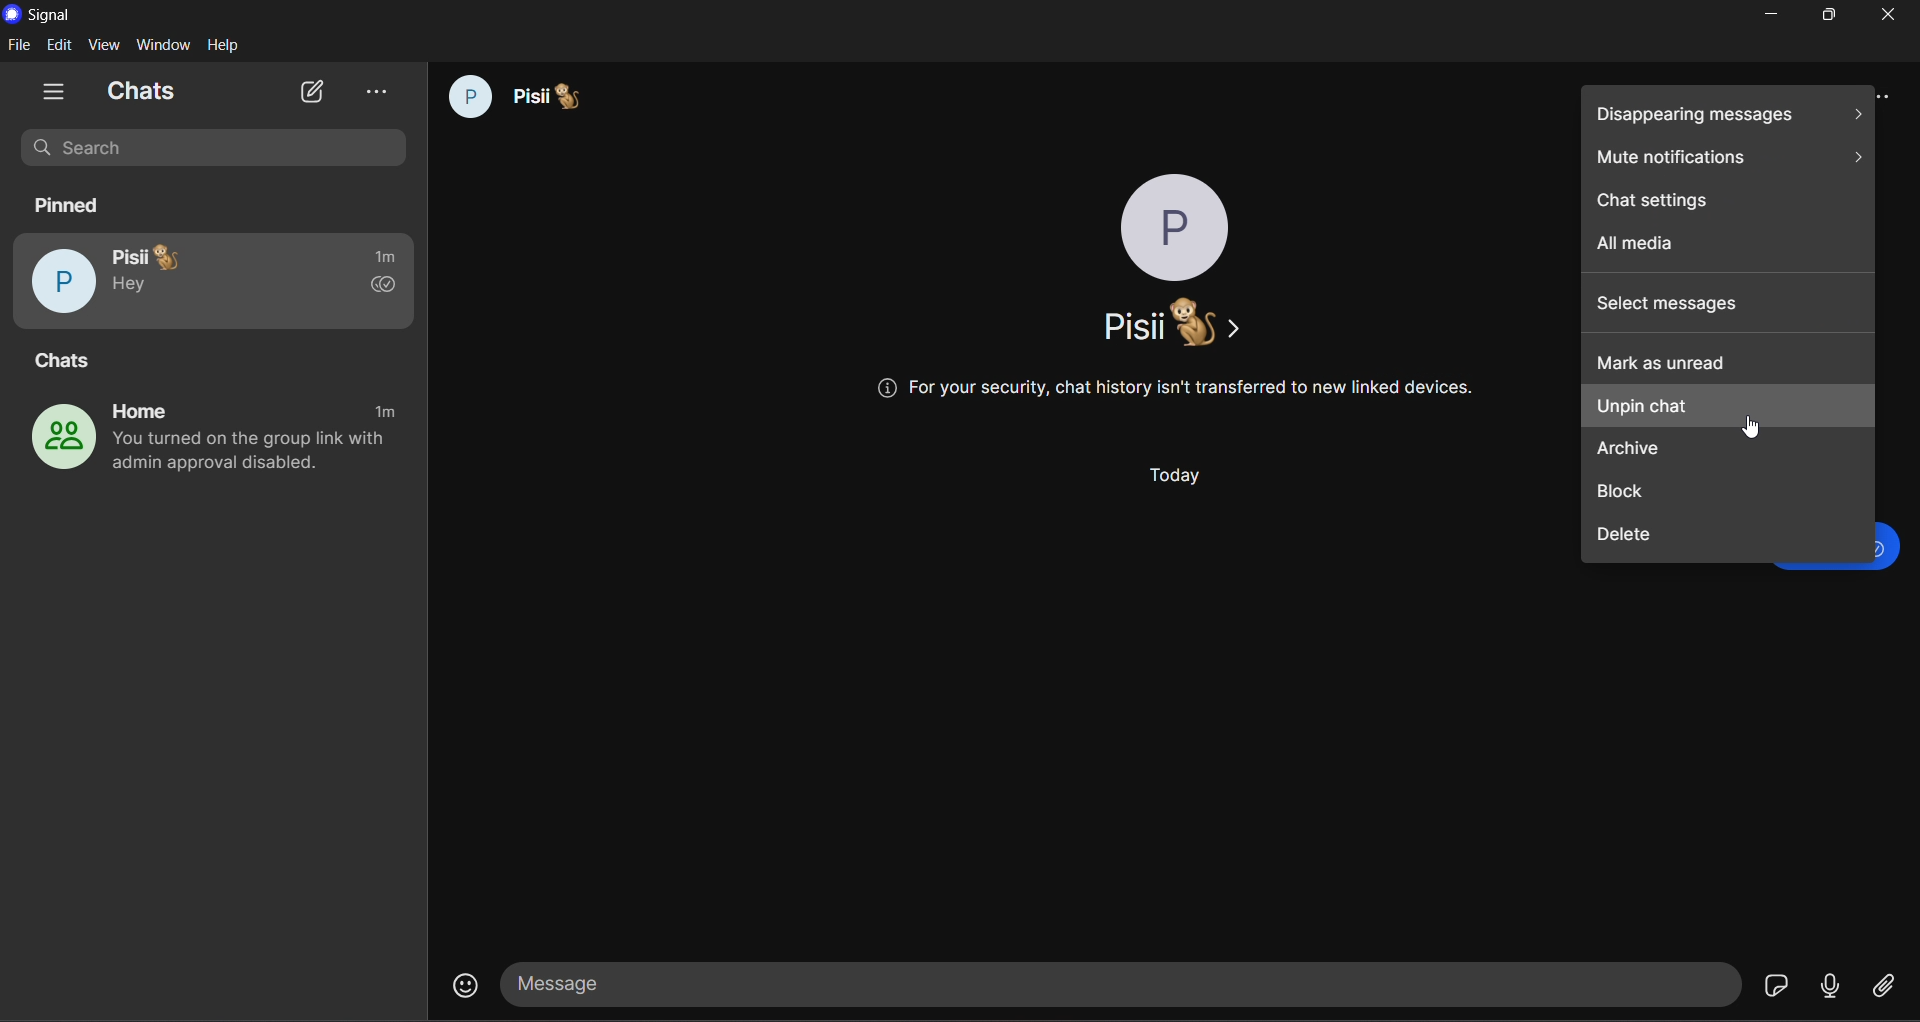  Describe the element at coordinates (13, 13) in the screenshot. I see `logo` at that location.